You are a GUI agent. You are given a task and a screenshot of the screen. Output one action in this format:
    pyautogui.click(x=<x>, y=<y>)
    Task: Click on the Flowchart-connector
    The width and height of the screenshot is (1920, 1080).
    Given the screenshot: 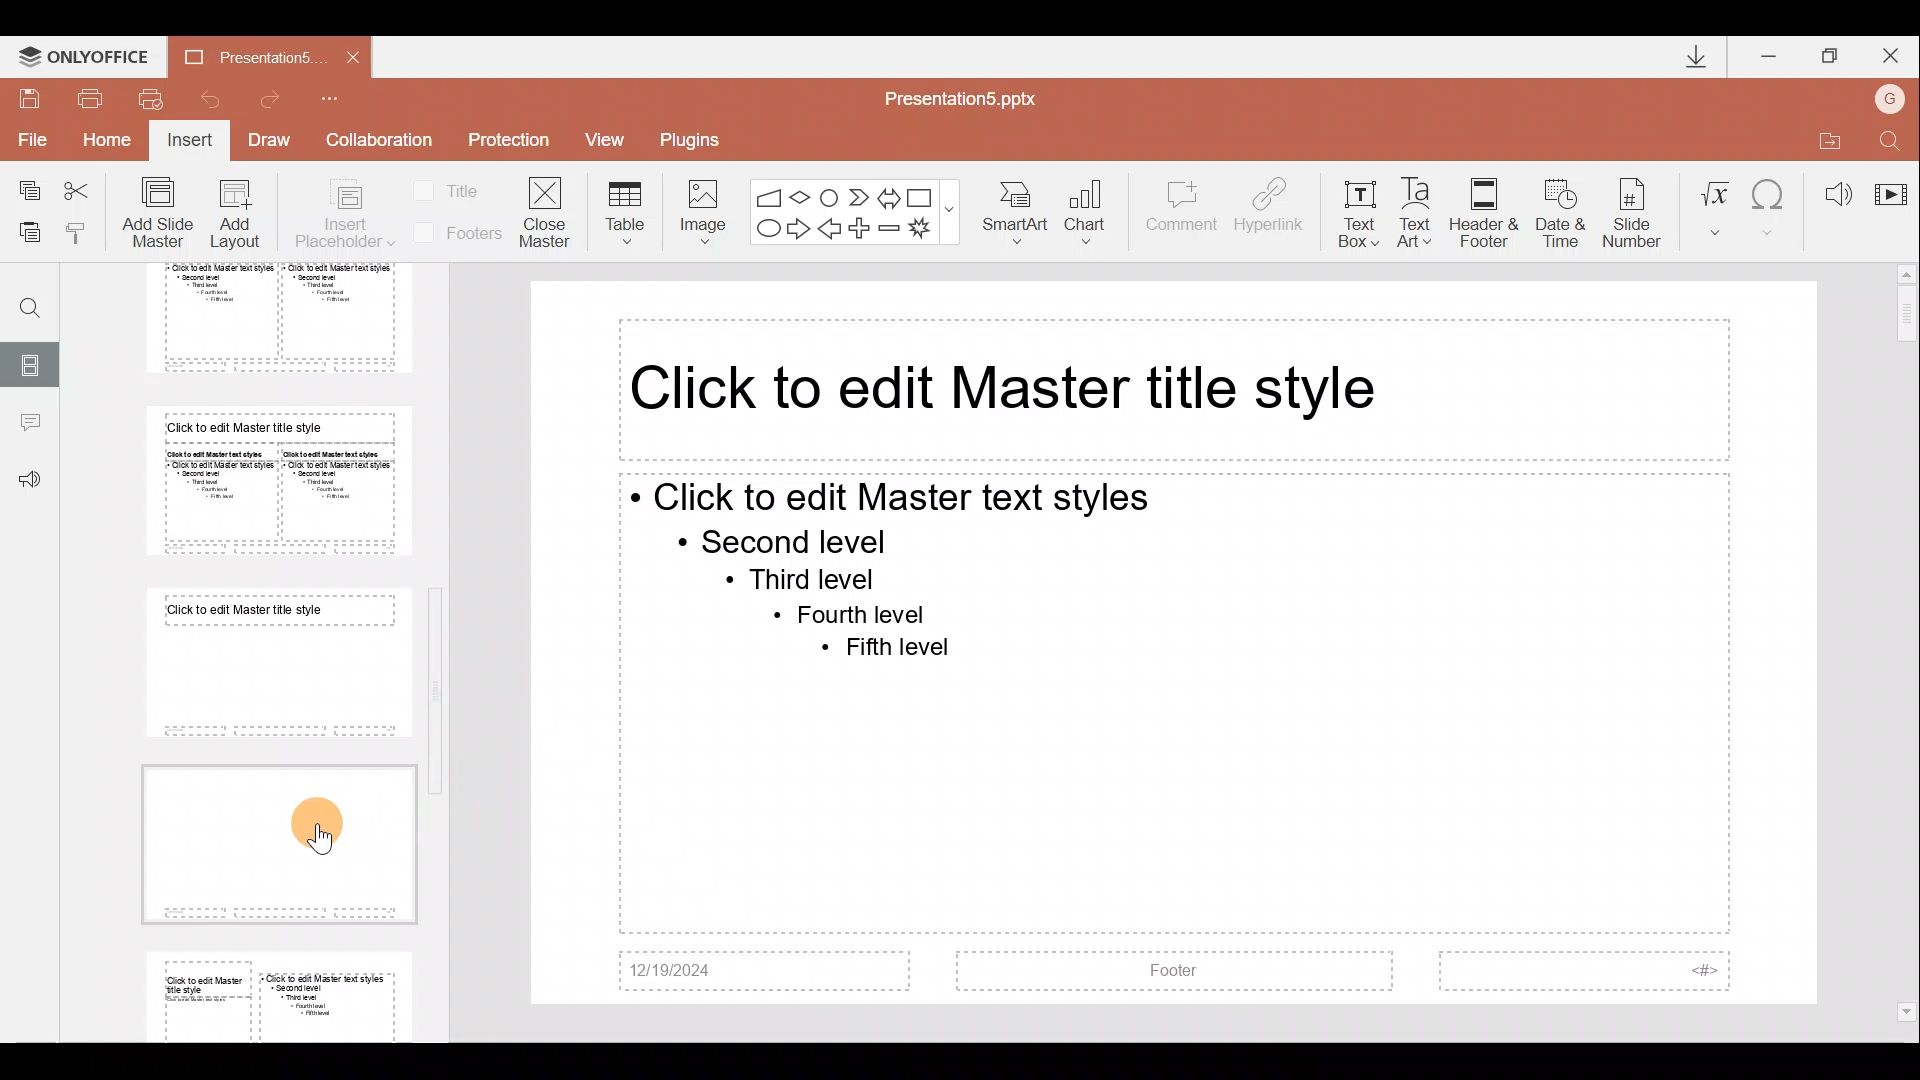 What is the action you would take?
    pyautogui.click(x=830, y=193)
    